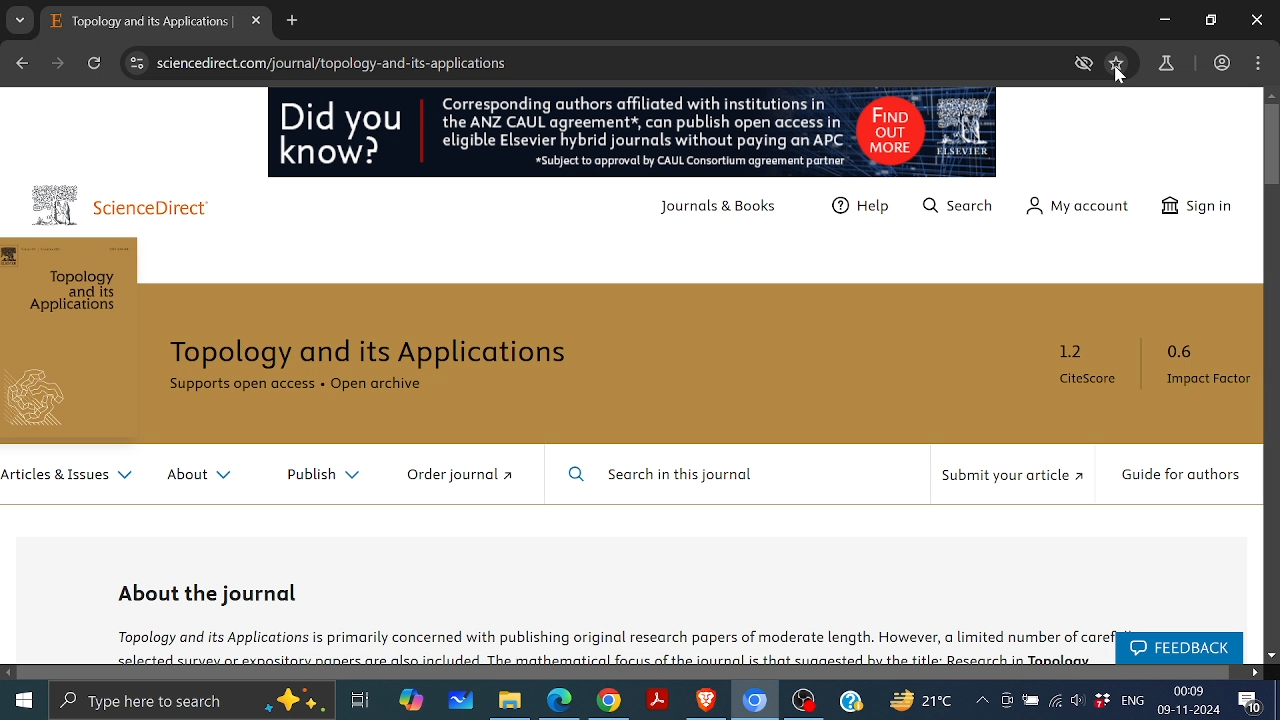 Image resolution: width=1280 pixels, height=720 pixels. I want to click on Task View, so click(358, 699).